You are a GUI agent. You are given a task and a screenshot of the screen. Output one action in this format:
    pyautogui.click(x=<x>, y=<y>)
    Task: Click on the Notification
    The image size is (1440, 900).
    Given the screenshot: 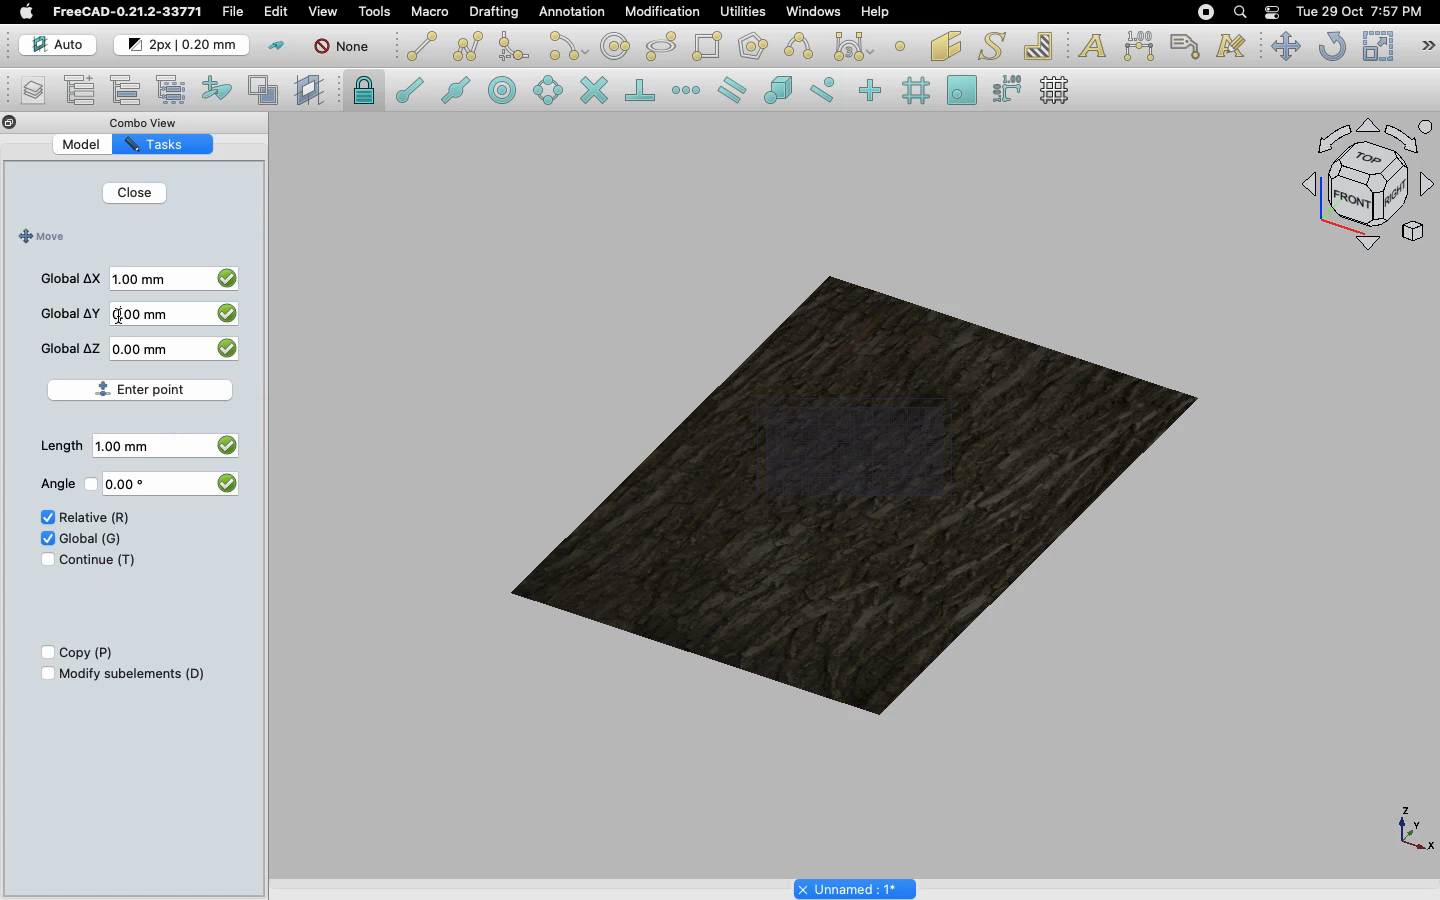 What is the action you would take?
    pyautogui.click(x=1274, y=11)
    